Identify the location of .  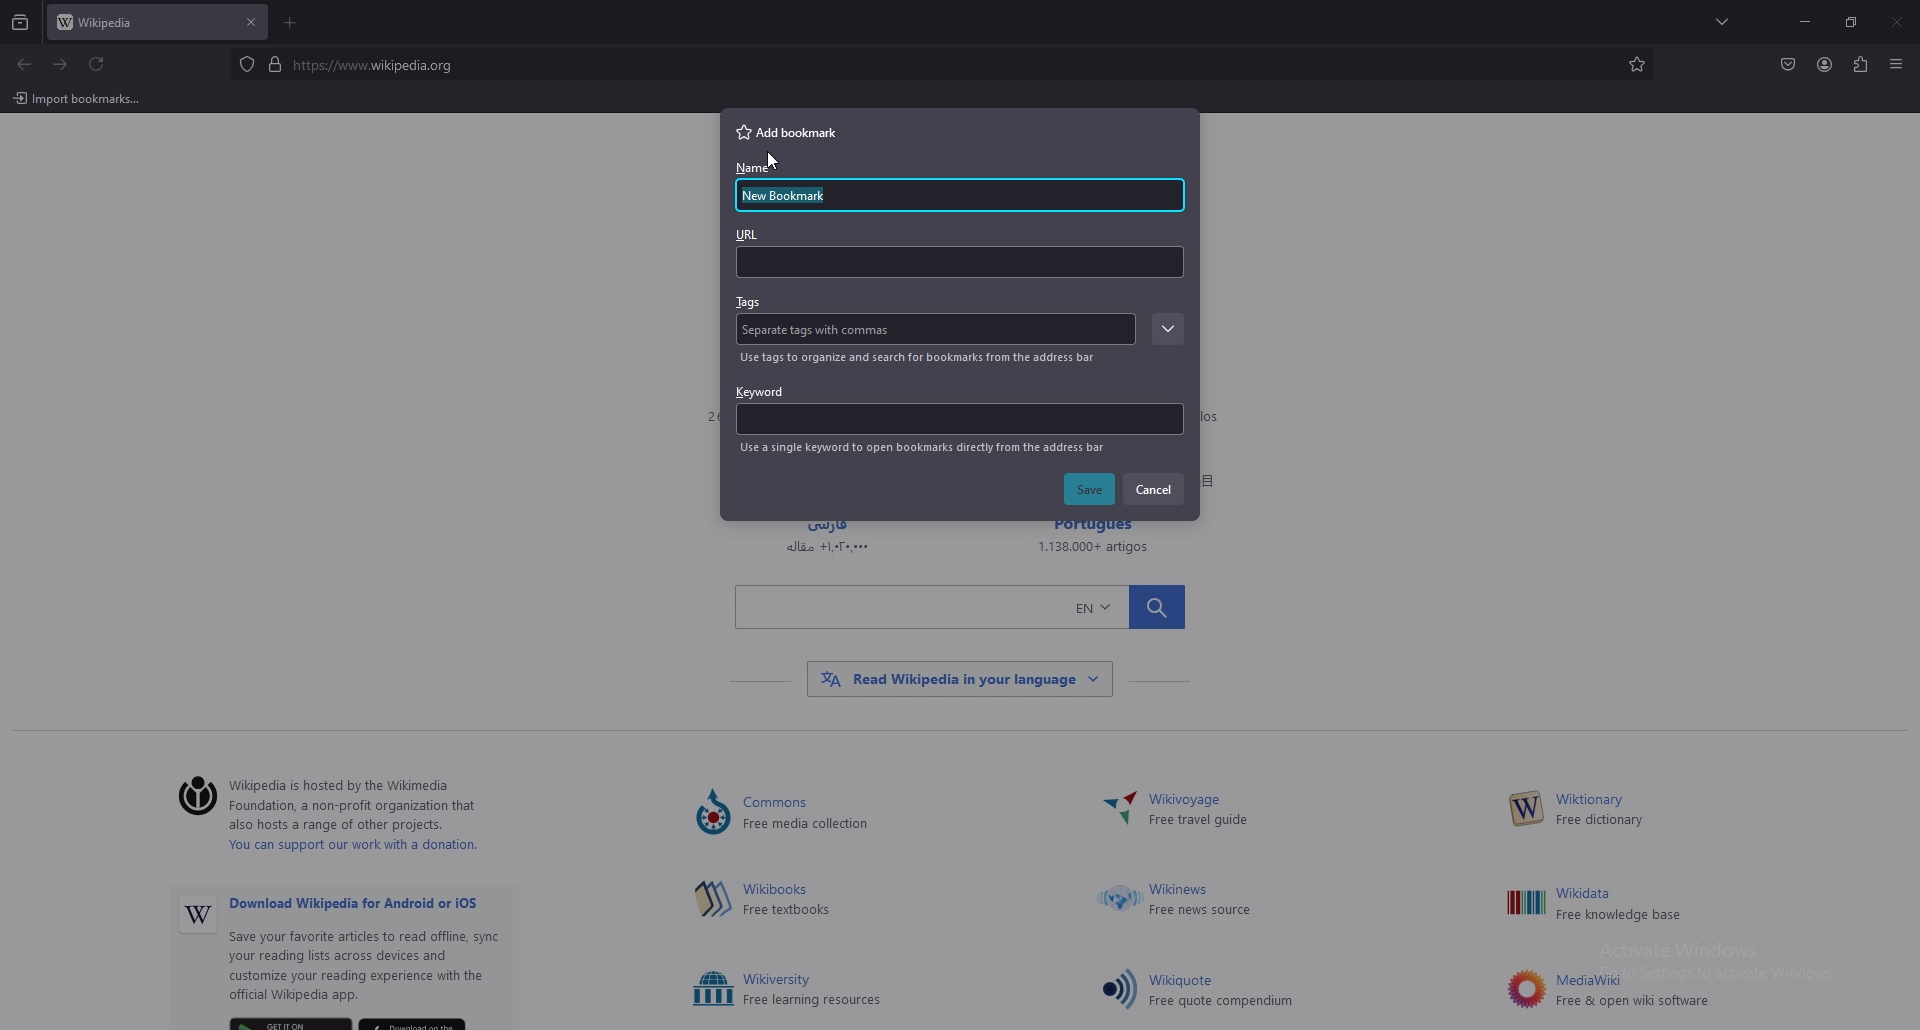
(1896, 67).